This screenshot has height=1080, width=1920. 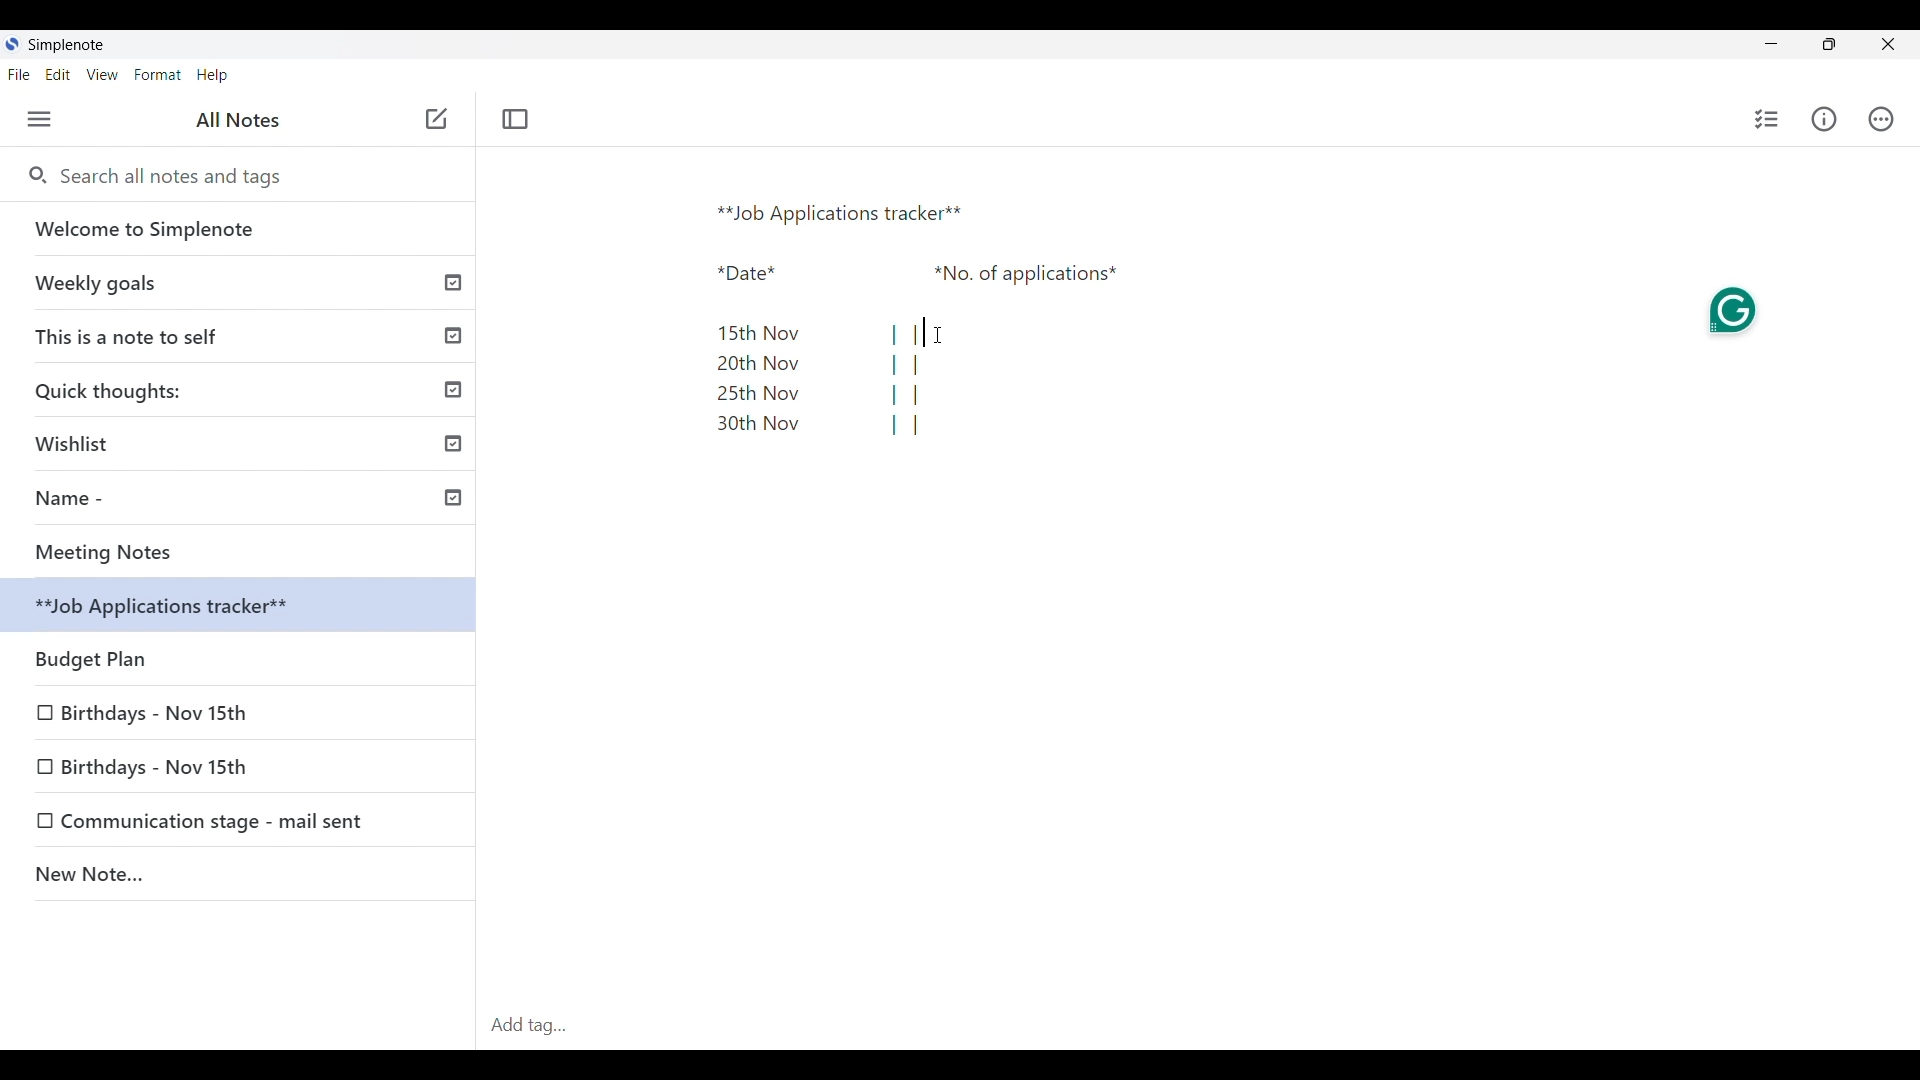 I want to click on Birthdays - Nov 15th, so click(x=192, y=764).